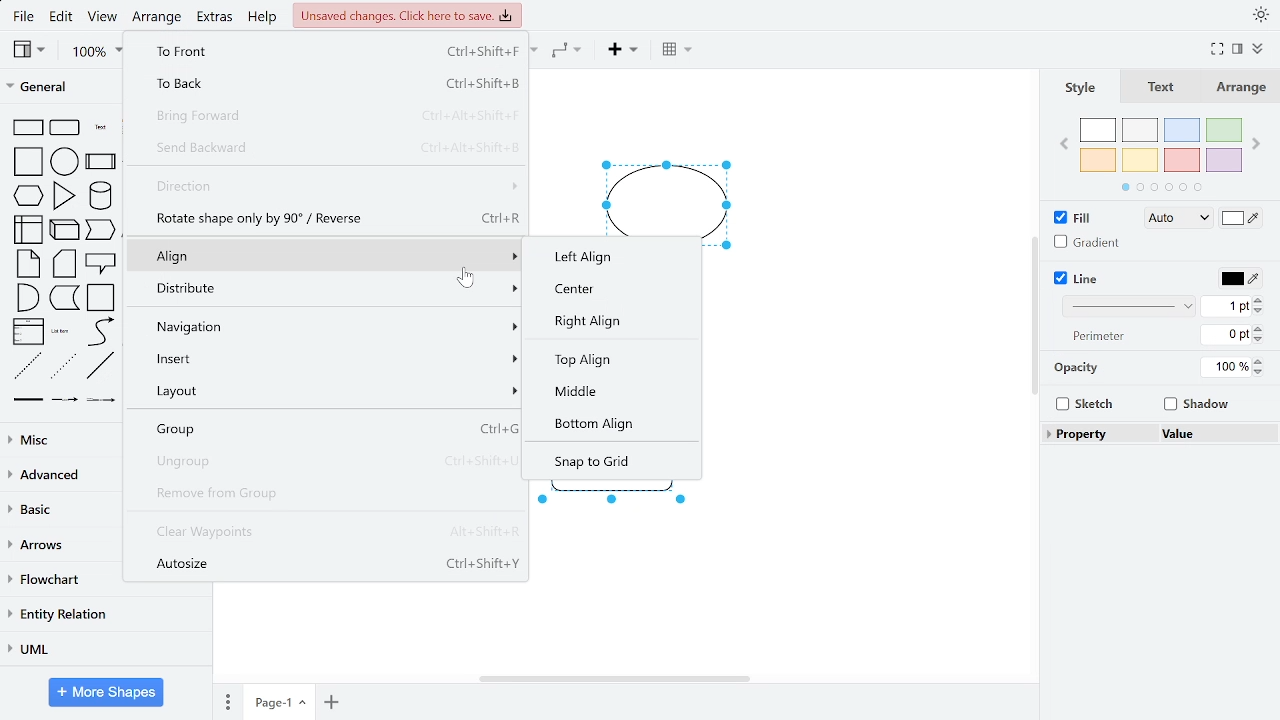 This screenshot has height=720, width=1280. What do you see at coordinates (328, 257) in the screenshot?
I see `align` at bounding box center [328, 257].